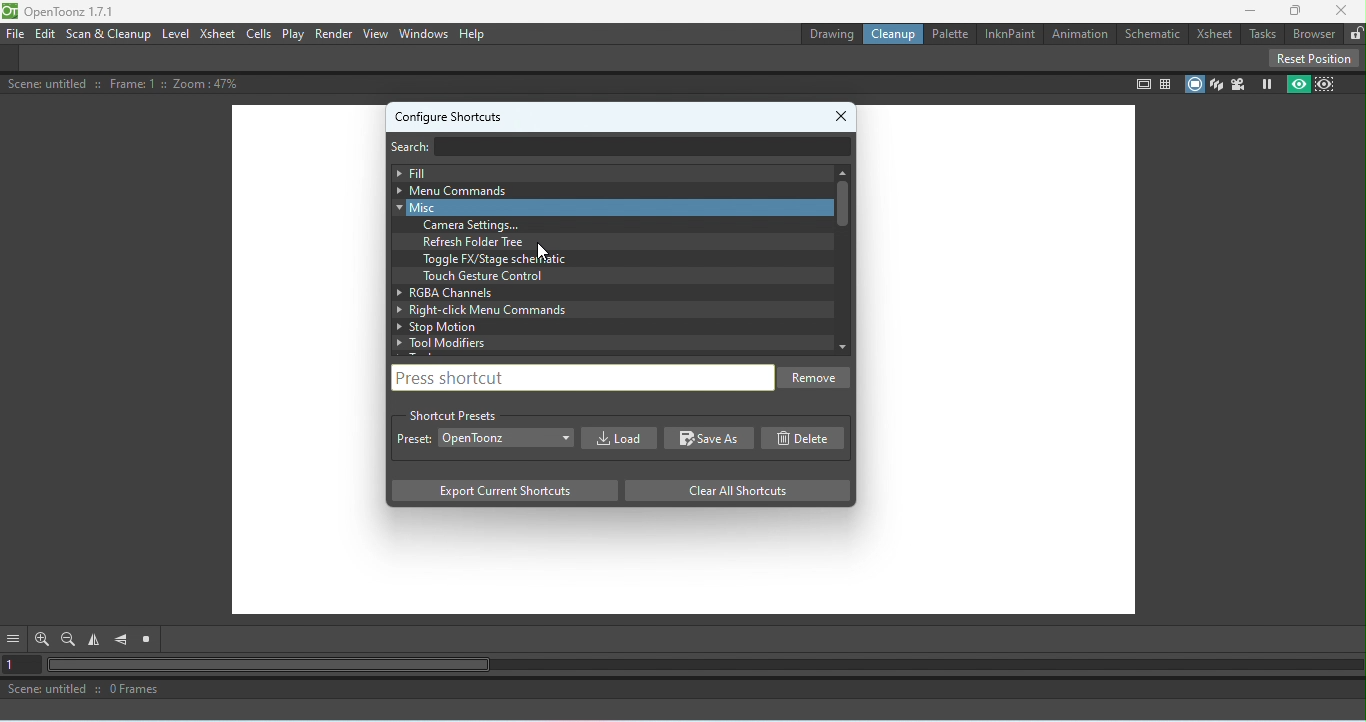  Describe the element at coordinates (731, 490) in the screenshot. I see `Clear all shortcuts` at that location.